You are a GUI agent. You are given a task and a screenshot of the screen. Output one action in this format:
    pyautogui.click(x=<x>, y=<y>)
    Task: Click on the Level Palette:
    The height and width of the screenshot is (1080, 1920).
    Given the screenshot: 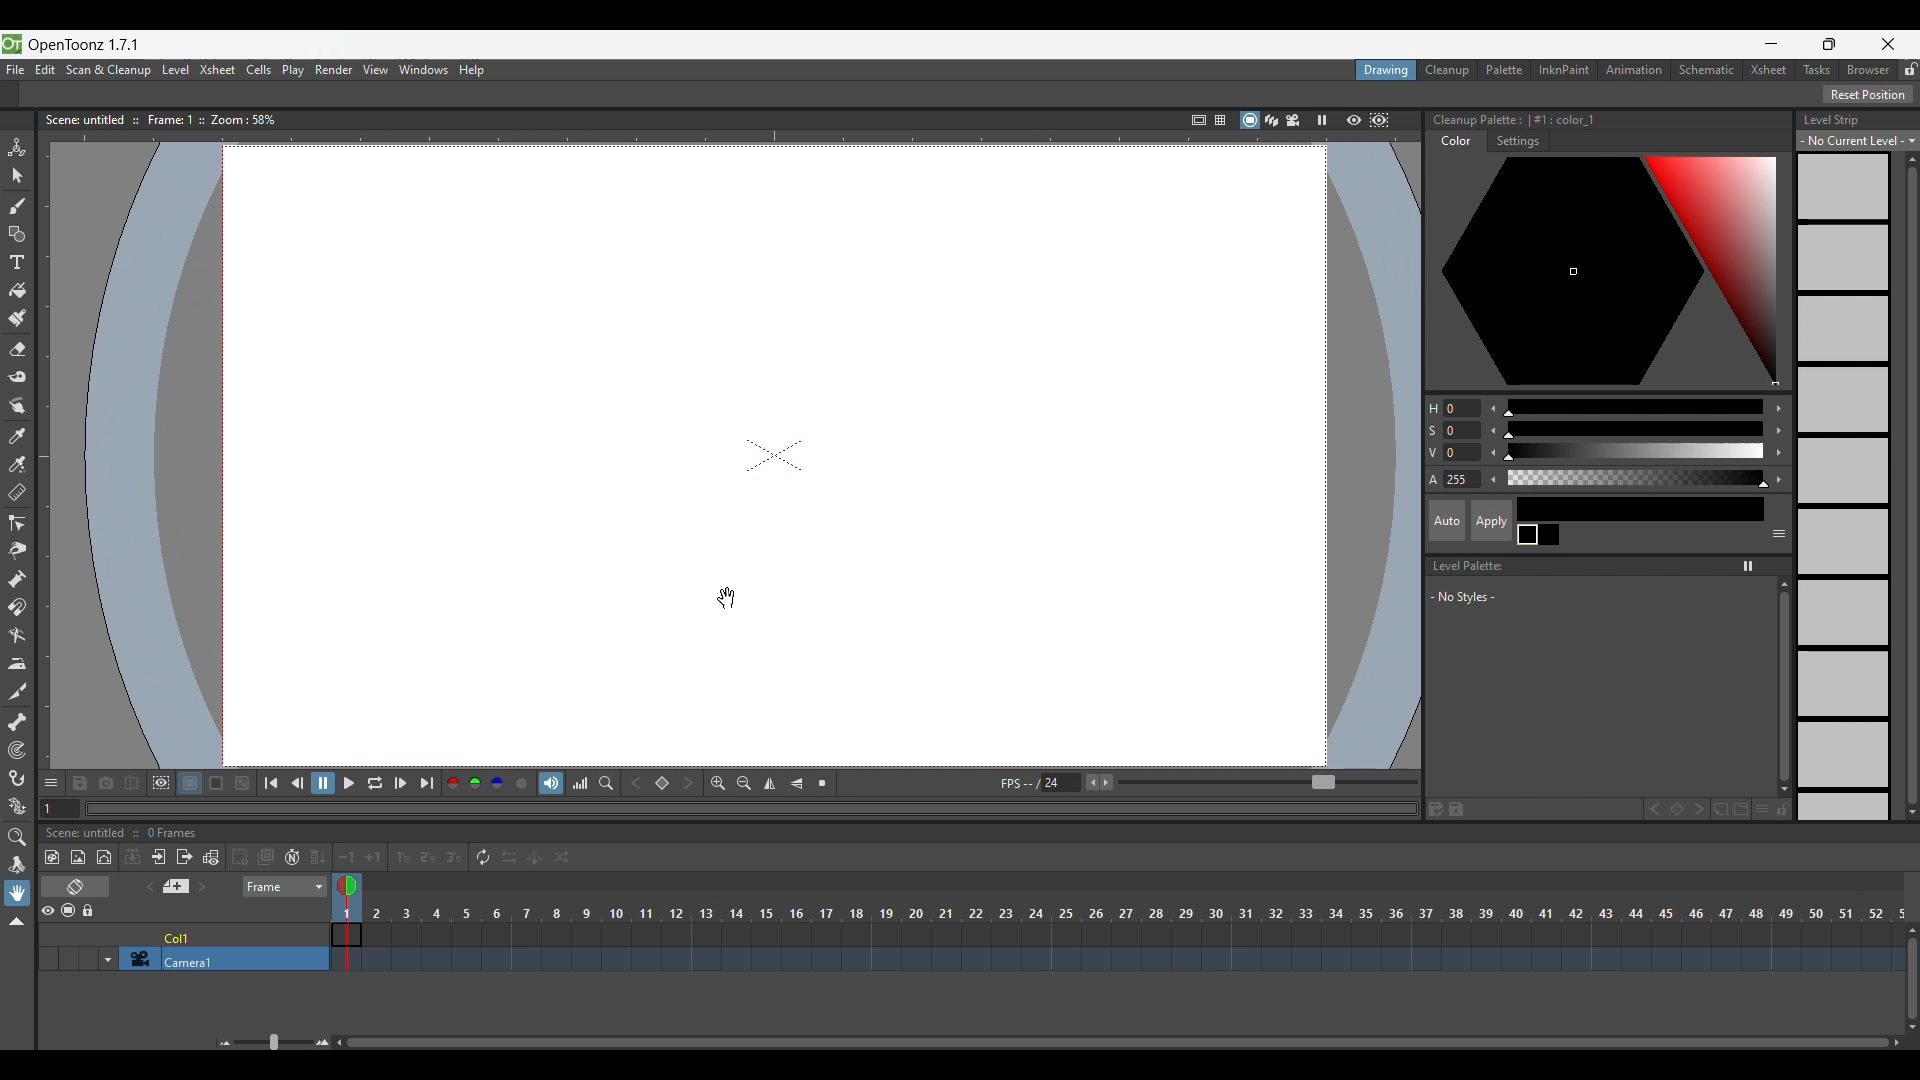 What is the action you would take?
    pyautogui.click(x=1472, y=565)
    